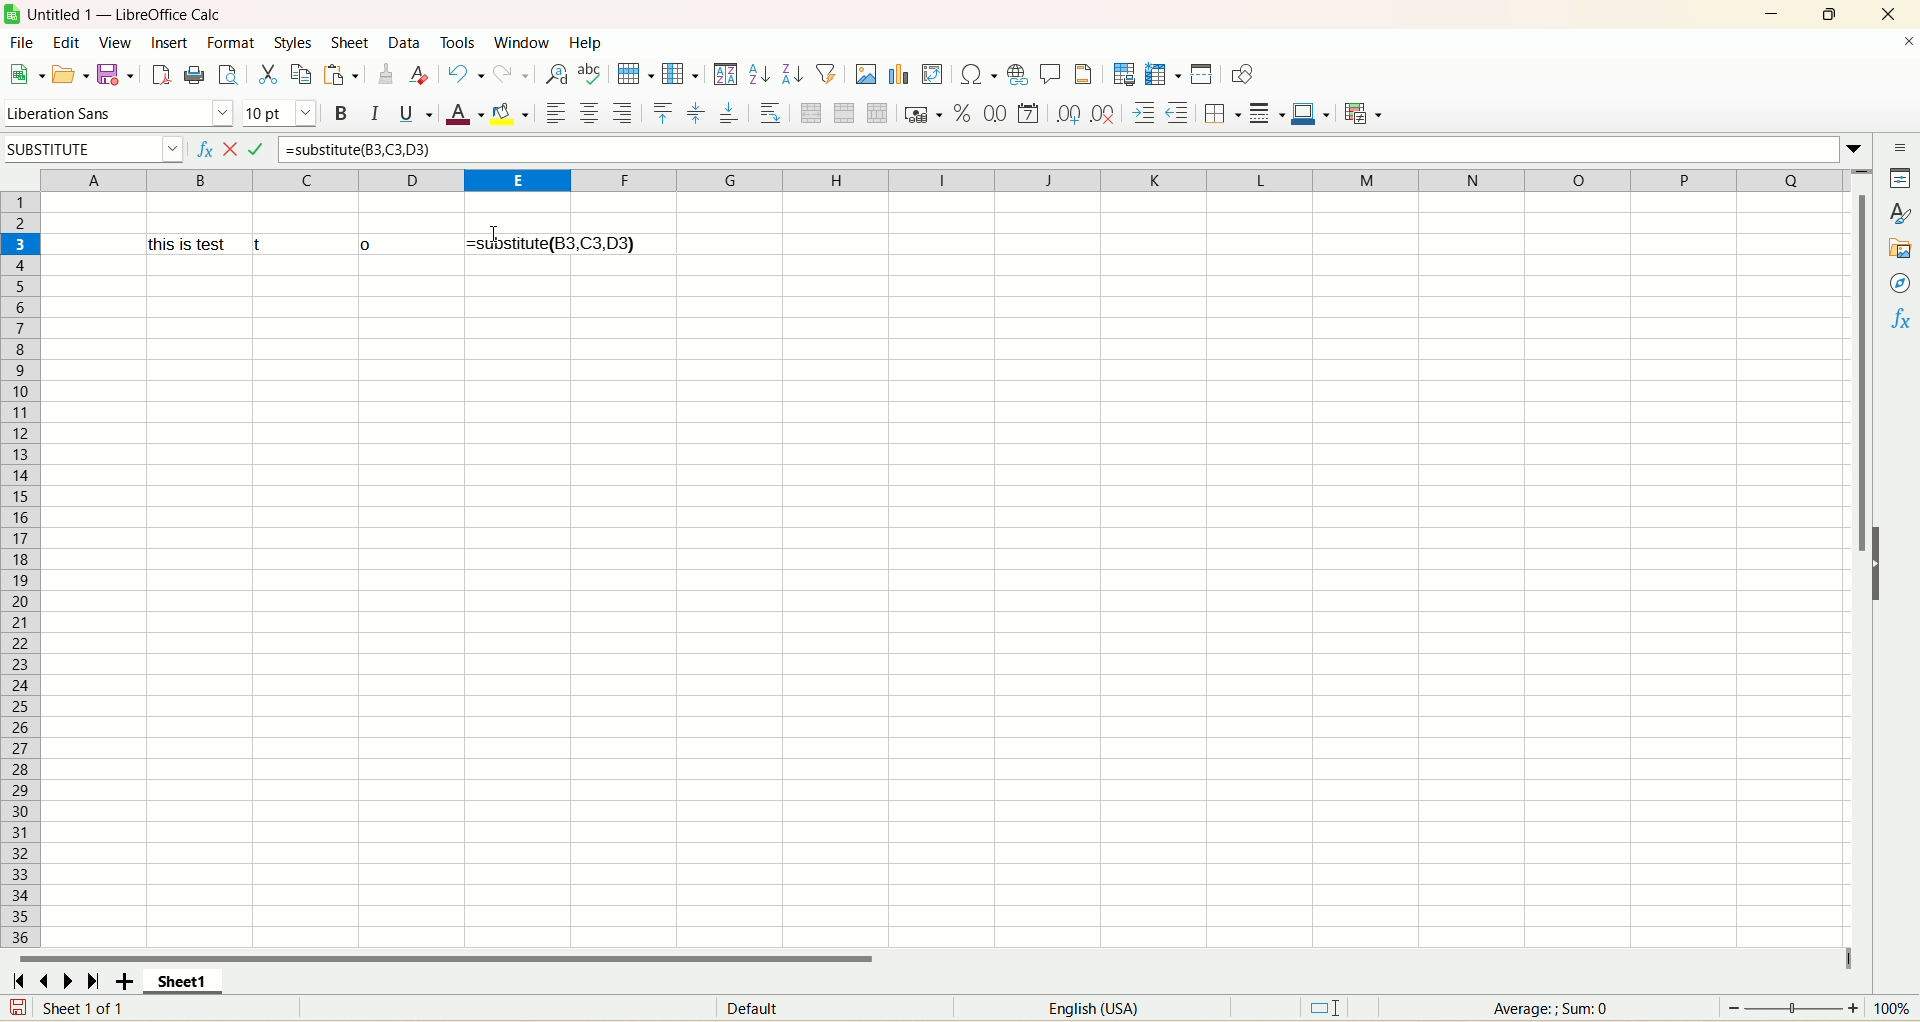 The height and width of the screenshot is (1022, 1920). Describe the element at coordinates (696, 112) in the screenshot. I see `align center` at that location.